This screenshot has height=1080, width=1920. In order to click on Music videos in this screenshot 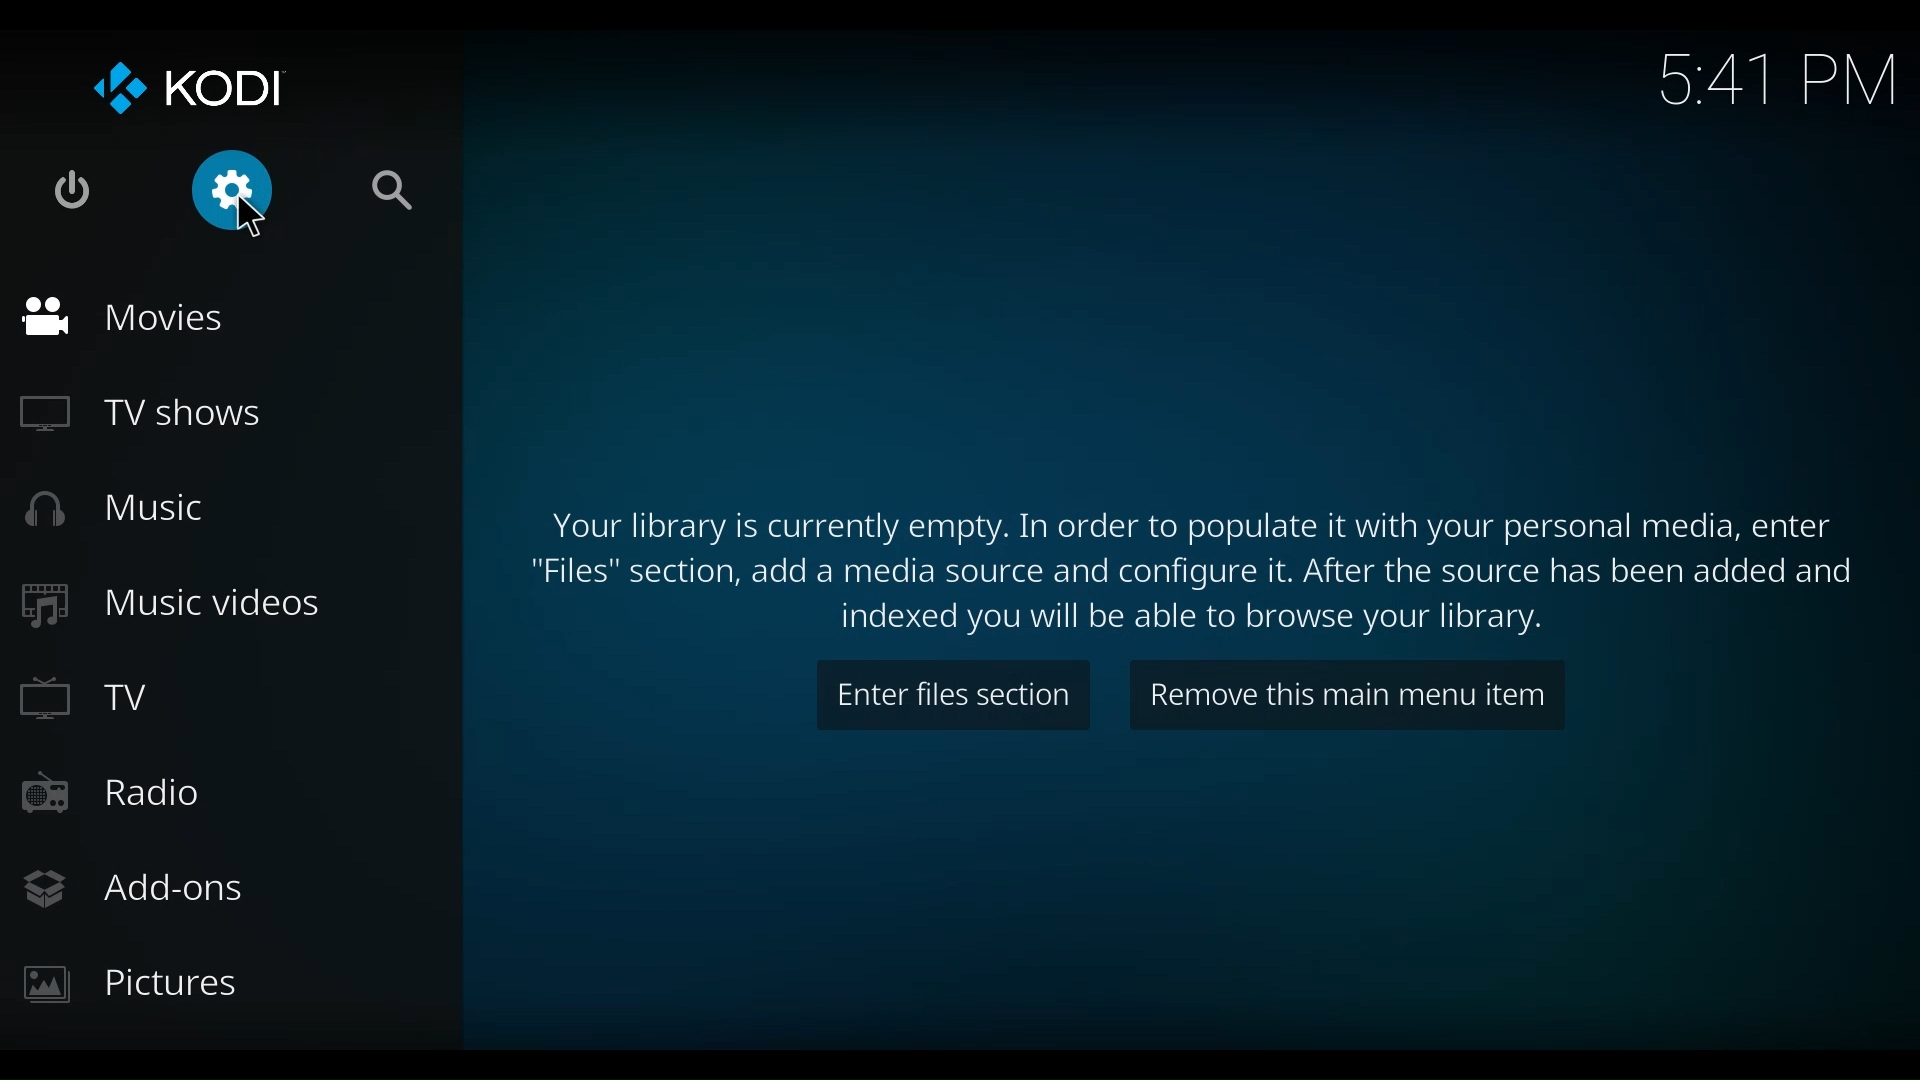, I will do `click(170, 605)`.